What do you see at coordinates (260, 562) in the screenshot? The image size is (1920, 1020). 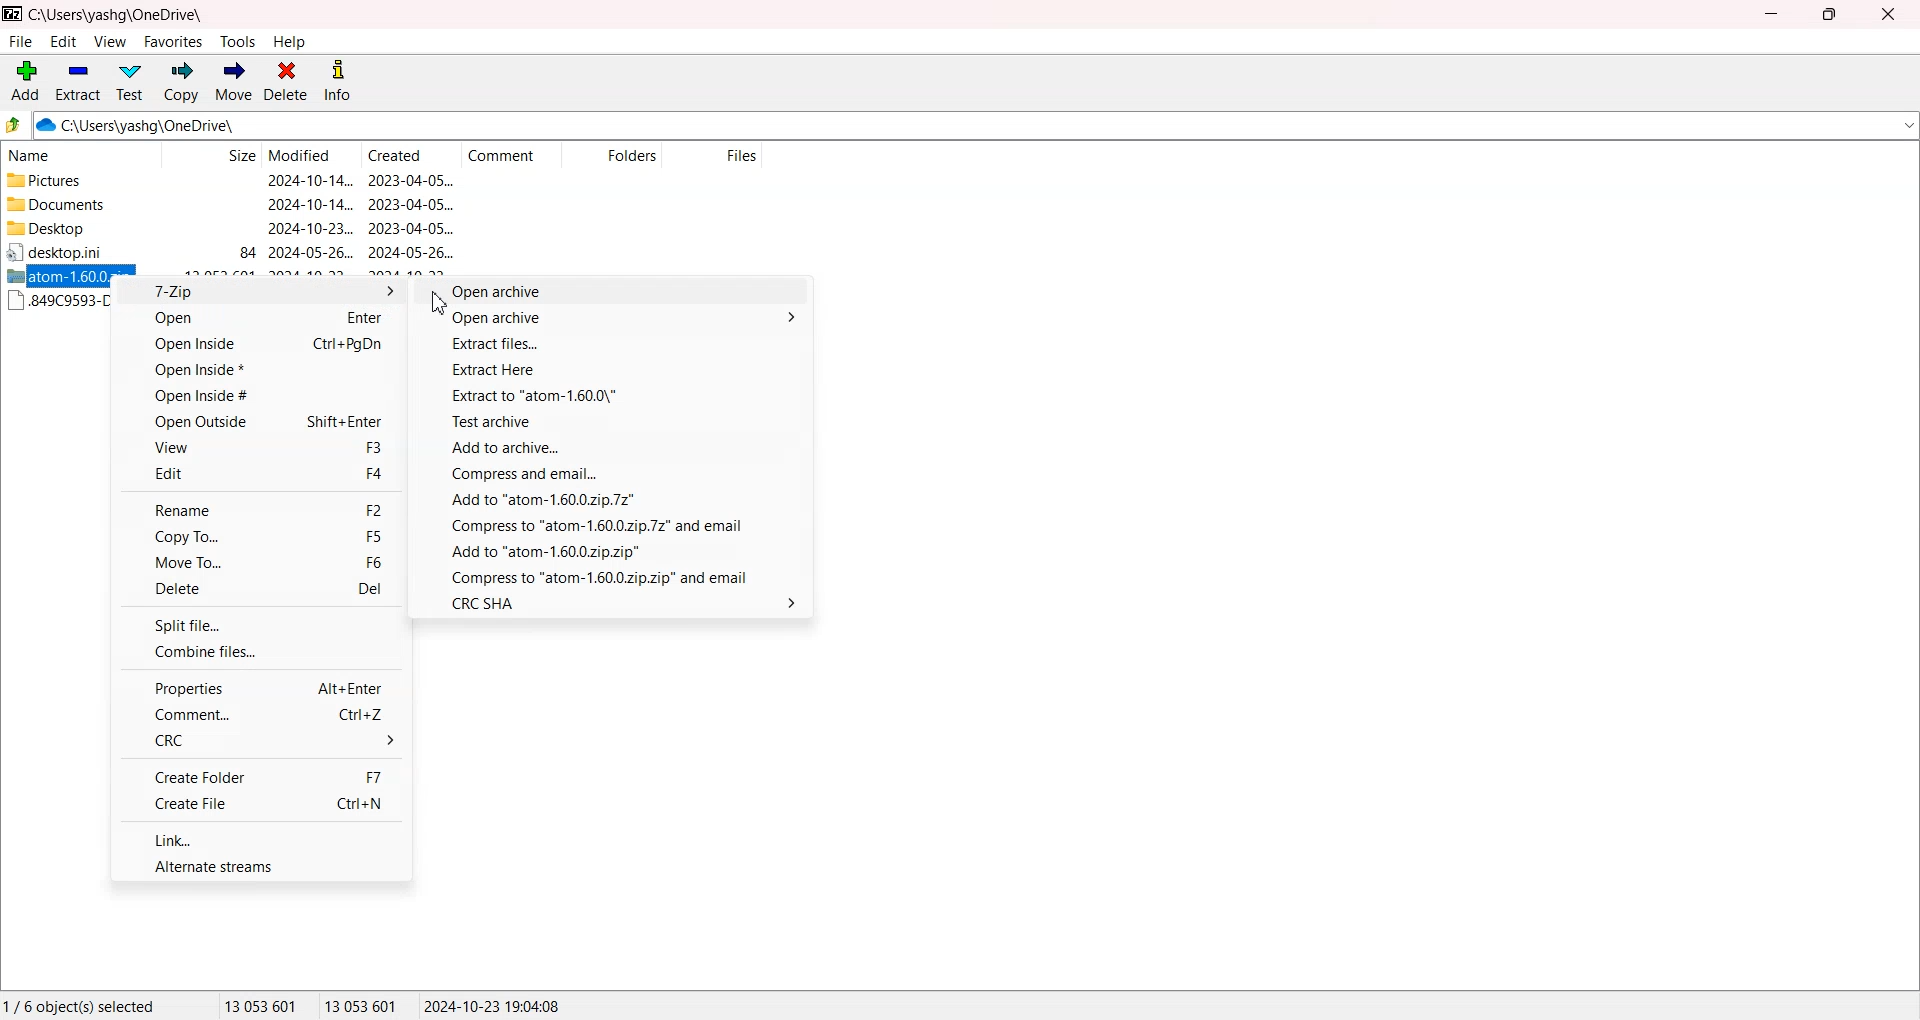 I see `Move To` at bounding box center [260, 562].